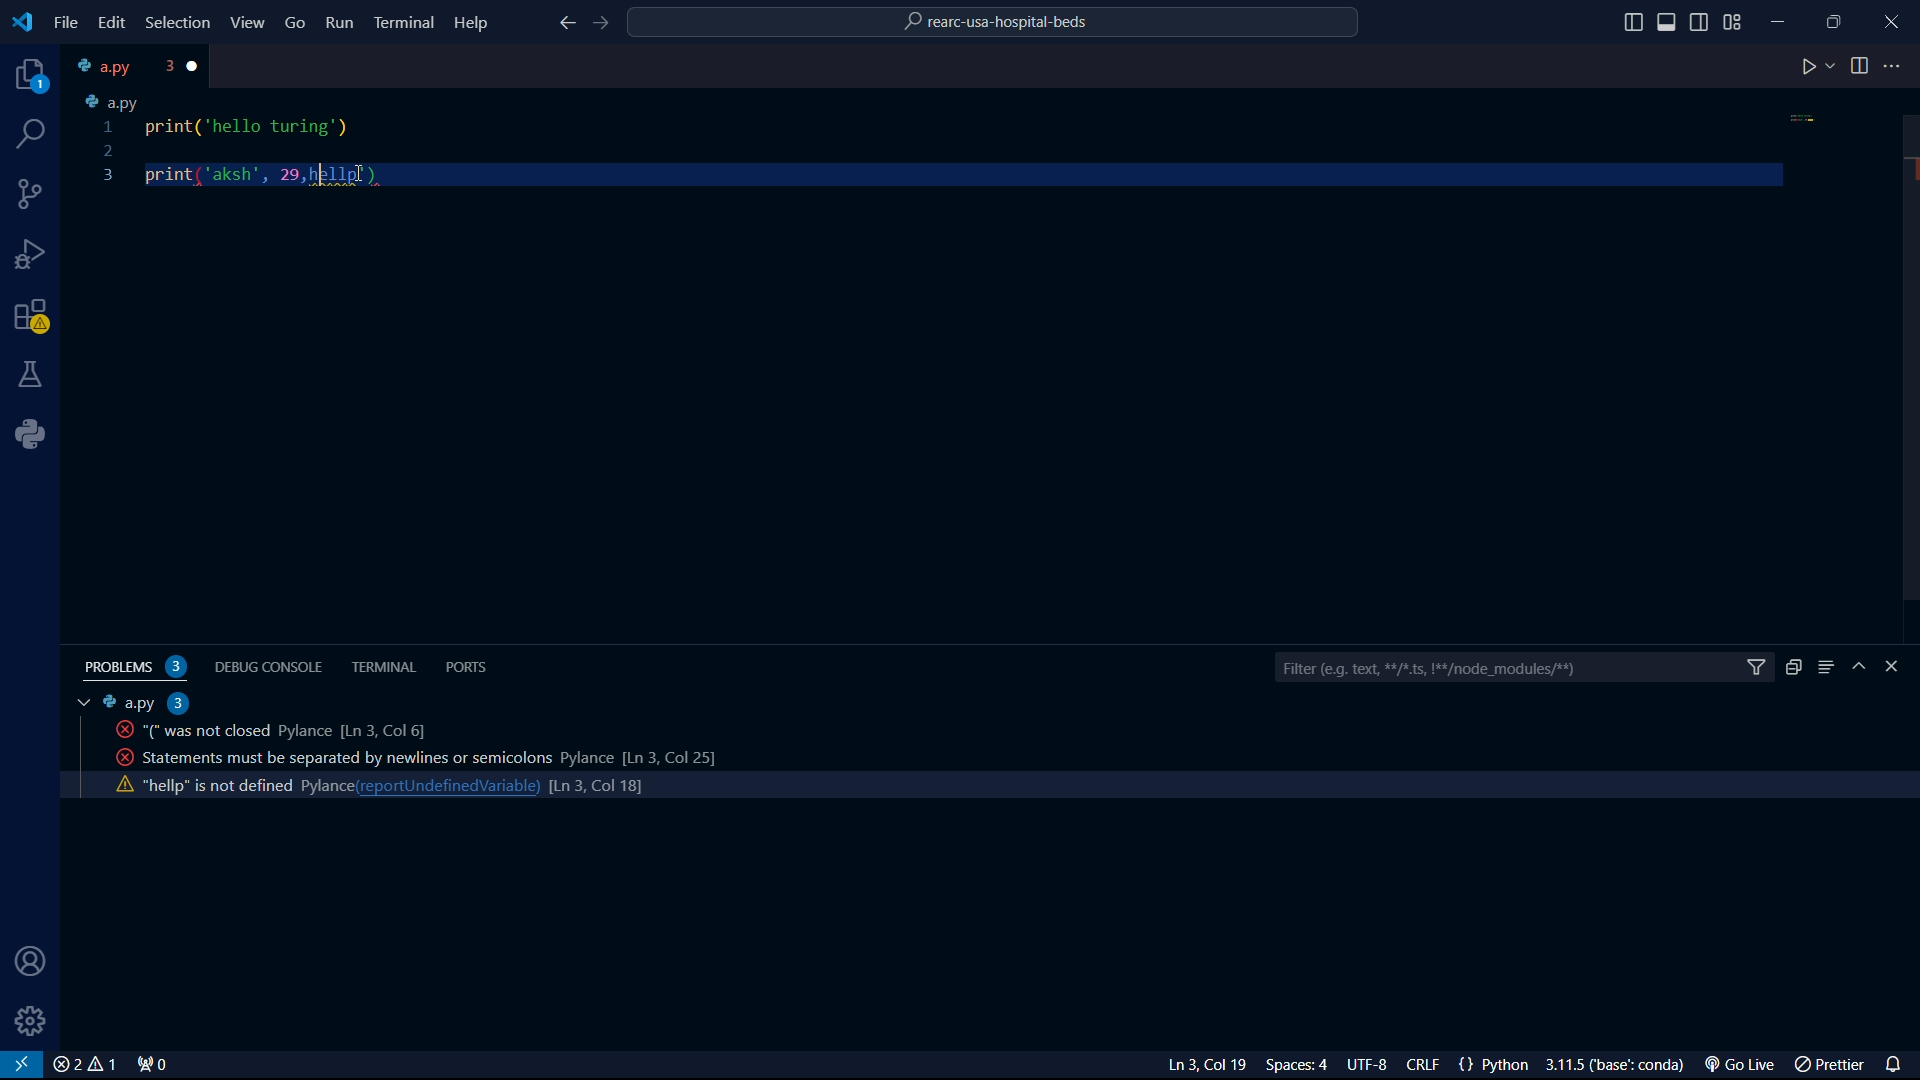  Describe the element at coordinates (32, 319) in the screenshot. I see `warning` at that location.